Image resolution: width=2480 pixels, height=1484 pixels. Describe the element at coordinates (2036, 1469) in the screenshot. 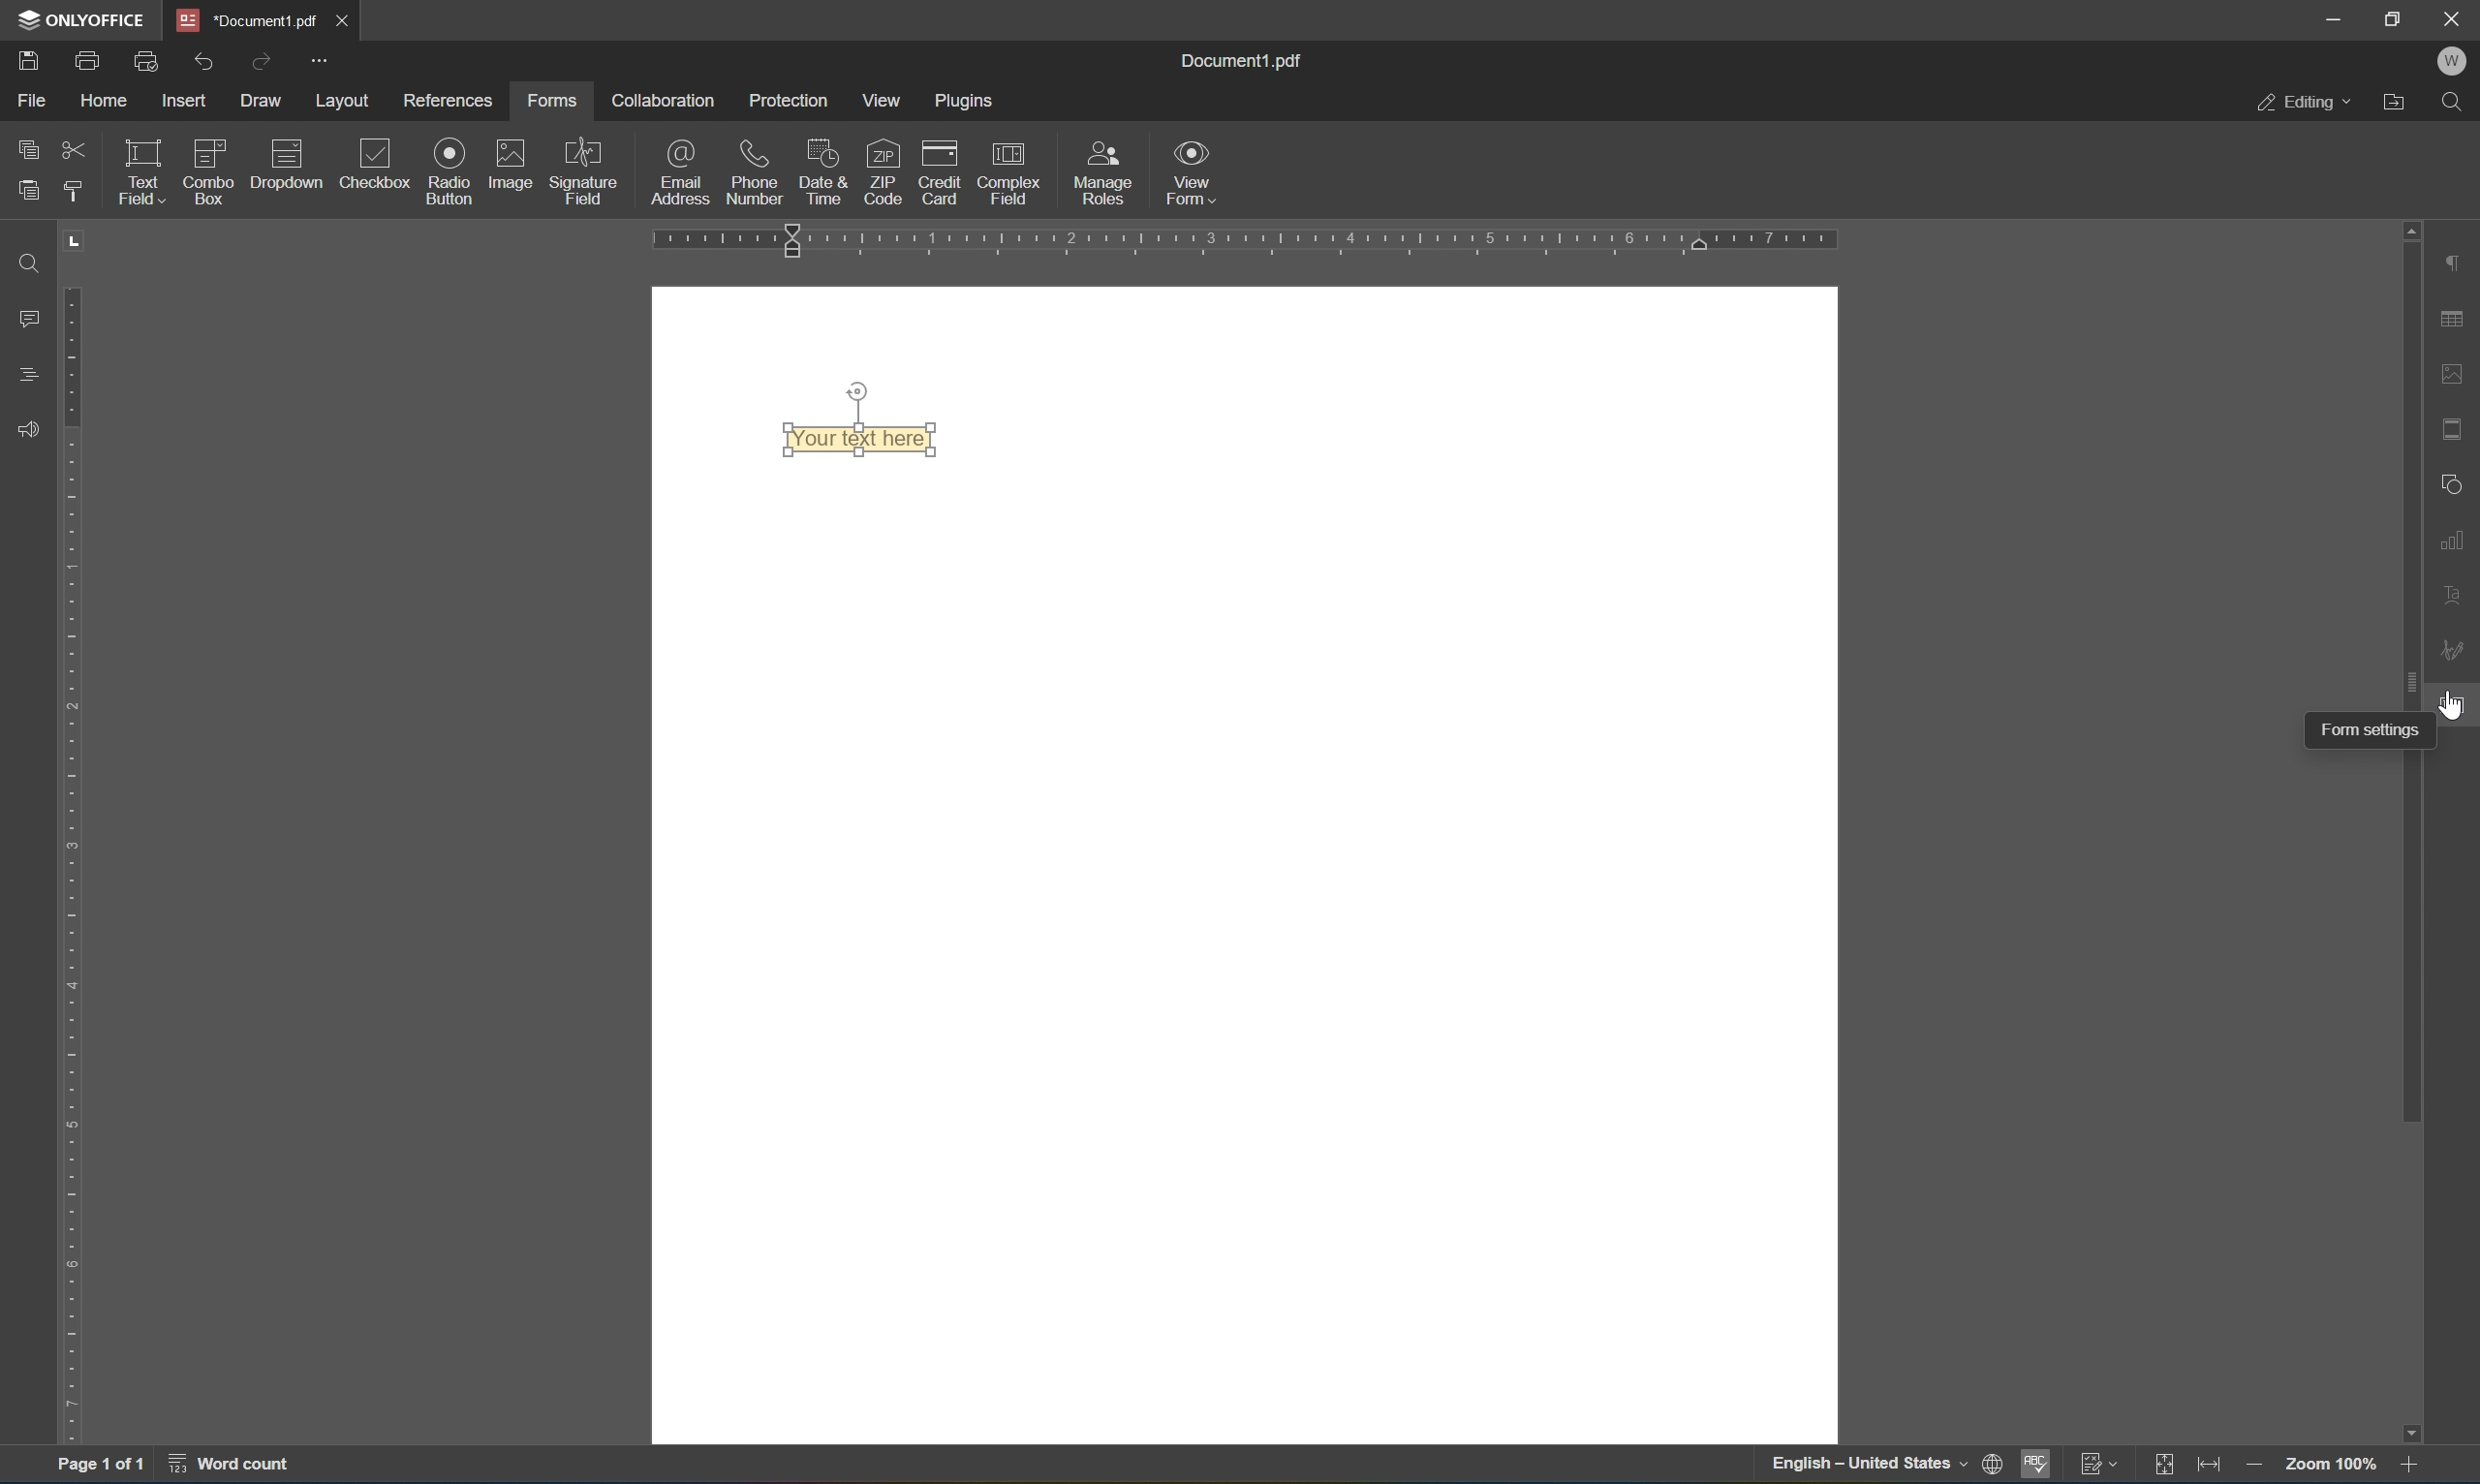

I see `spell checking` at that location.